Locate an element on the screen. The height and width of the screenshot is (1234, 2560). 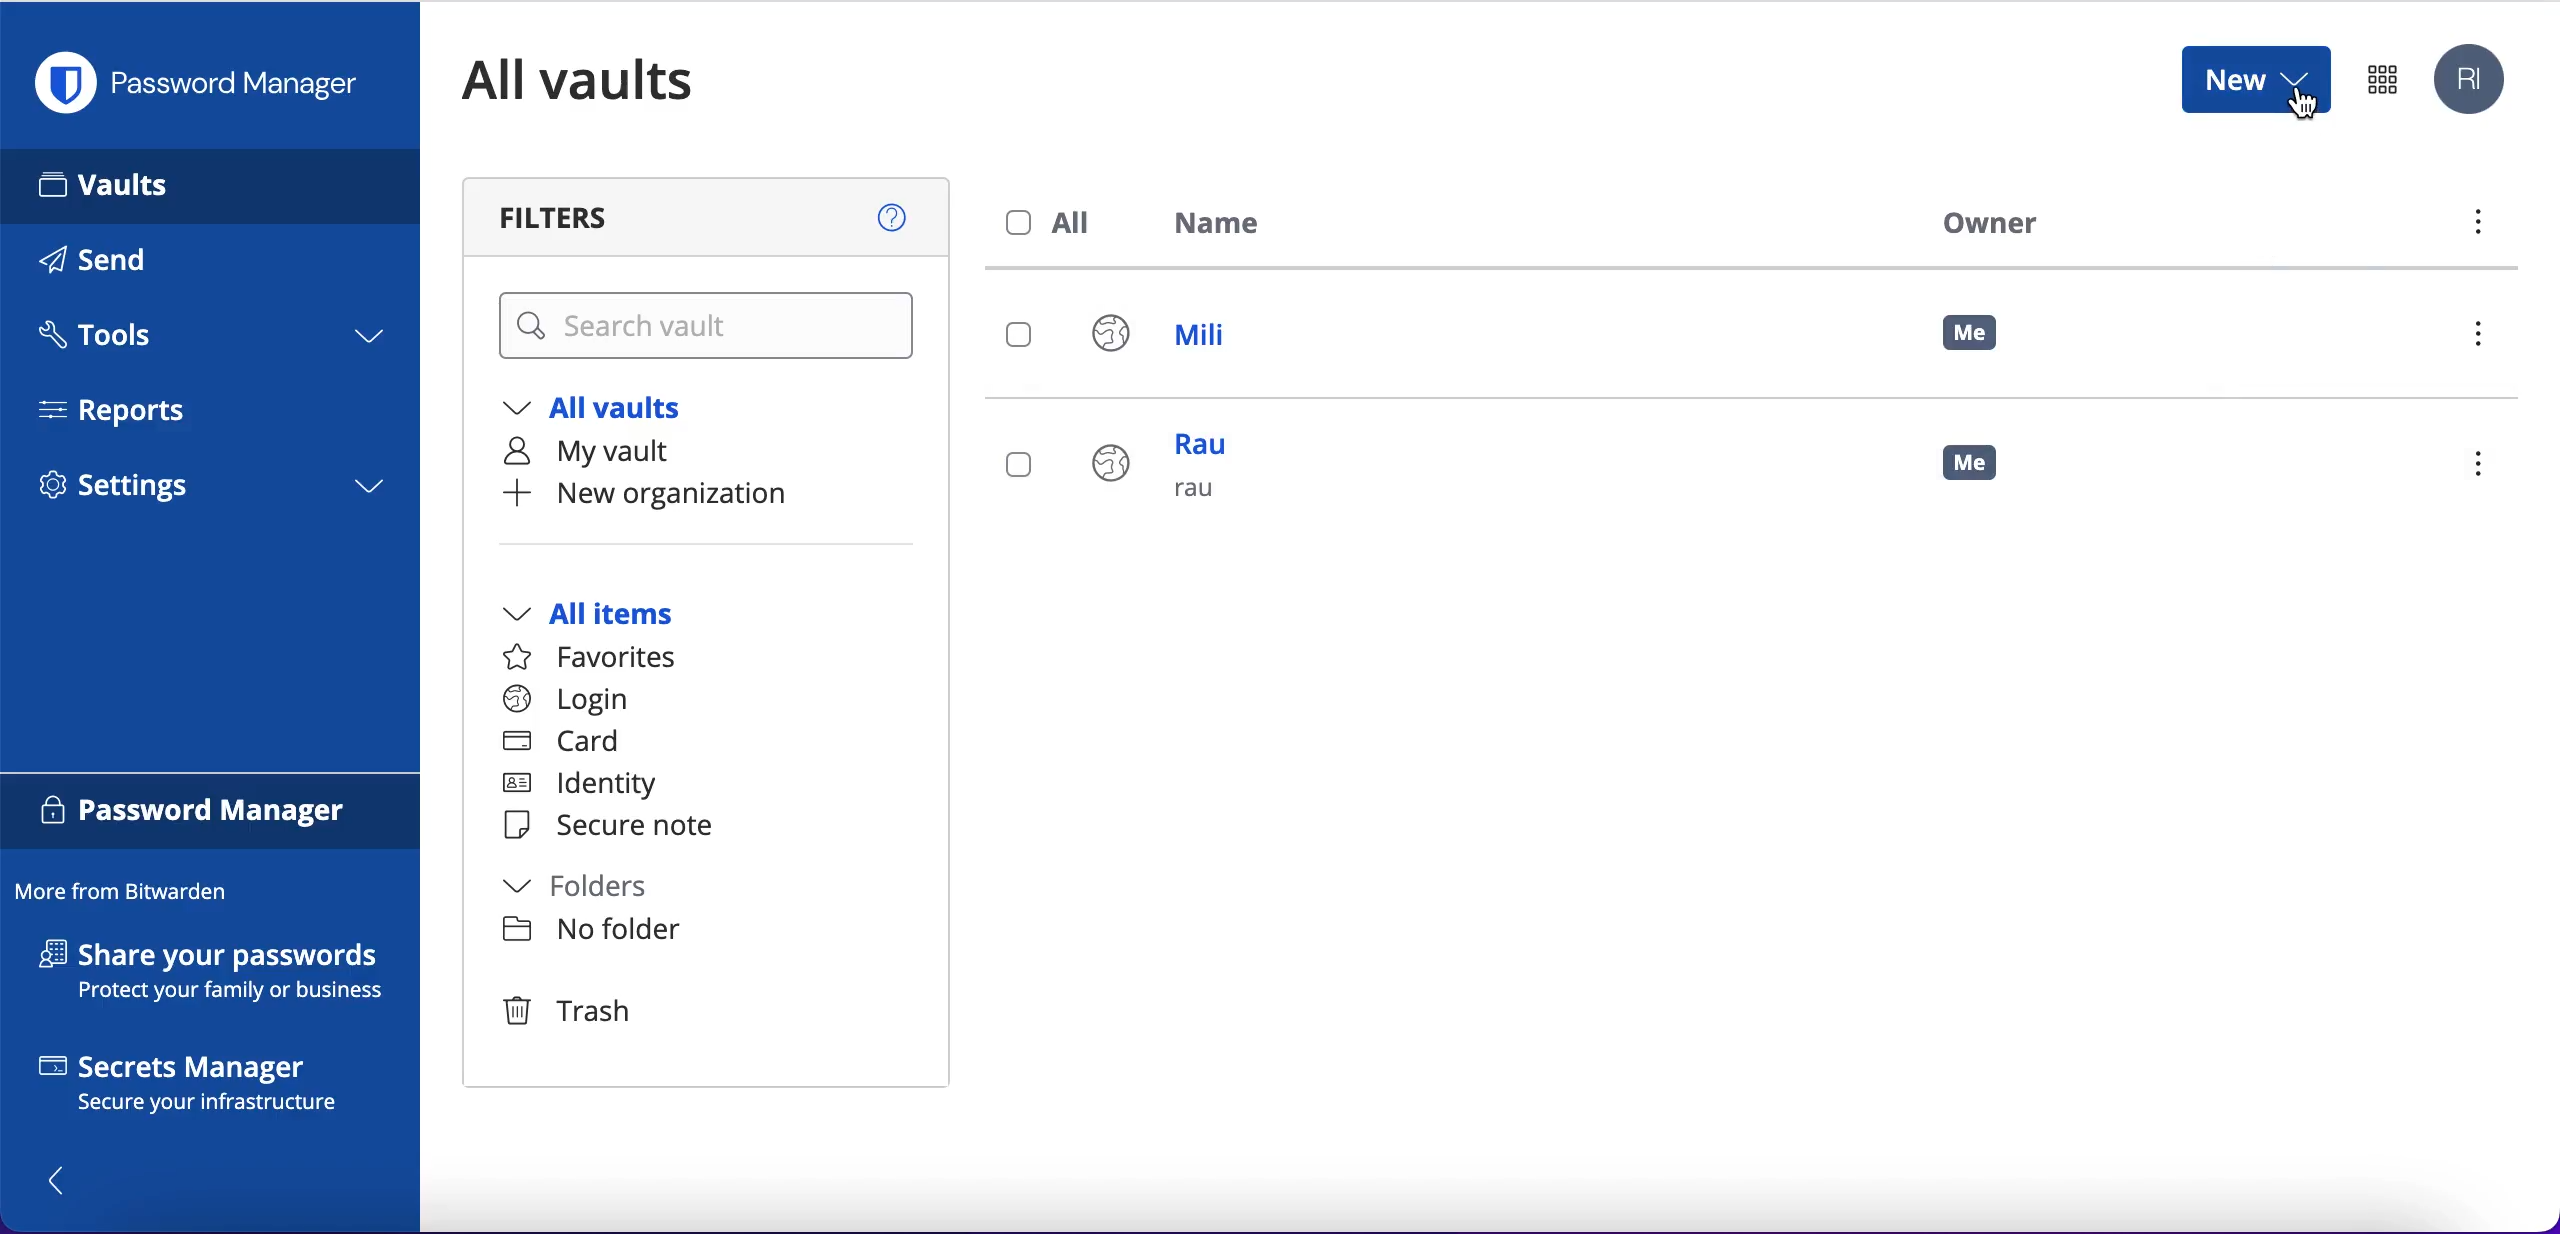
login is located at coordinates (566, 700).